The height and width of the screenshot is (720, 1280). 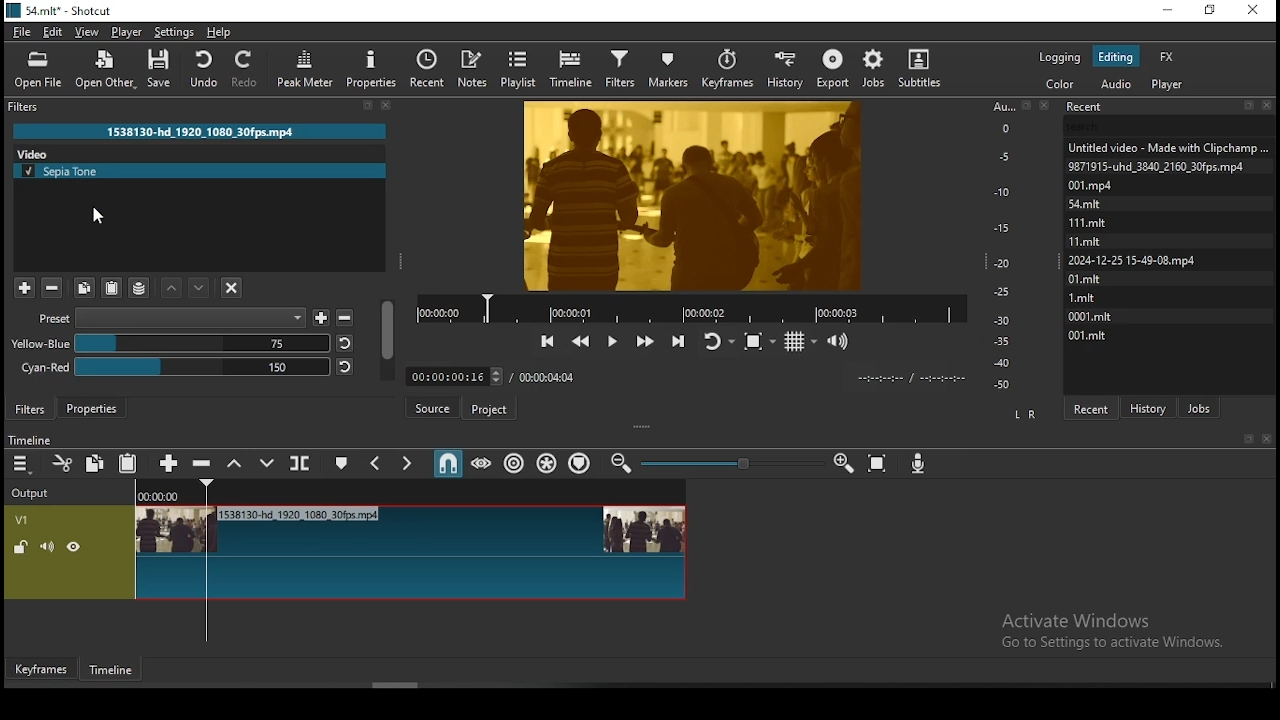 What do you see at coordinates (375, 463) in the screenshot?
I see `previous marker` at bounding box center [375, 463].